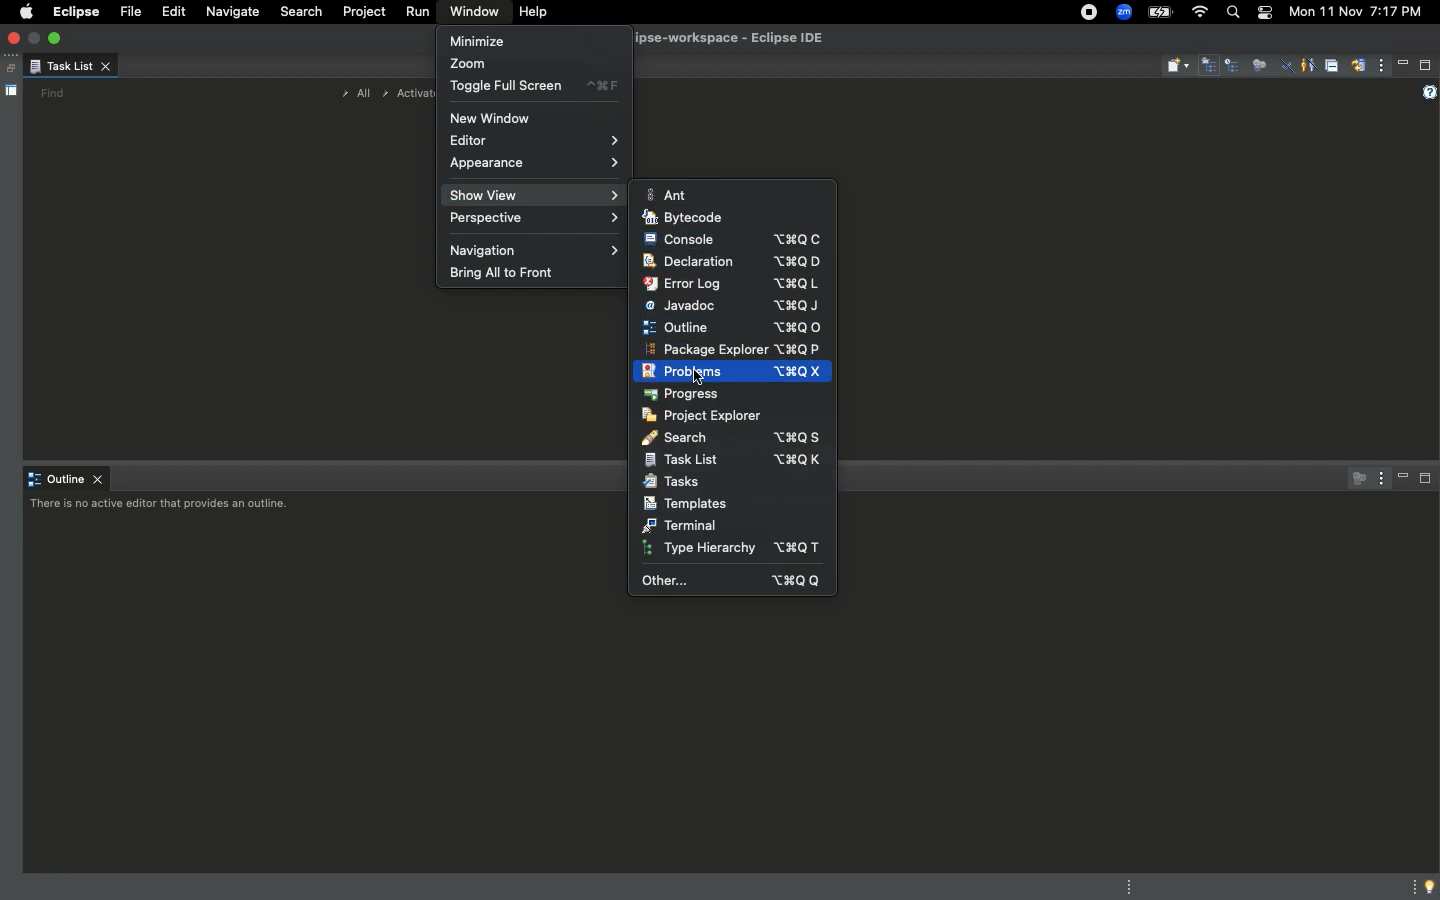 The height and width of the screenshot is (900, 1440). I want to click on Problems, so click(734, 373).